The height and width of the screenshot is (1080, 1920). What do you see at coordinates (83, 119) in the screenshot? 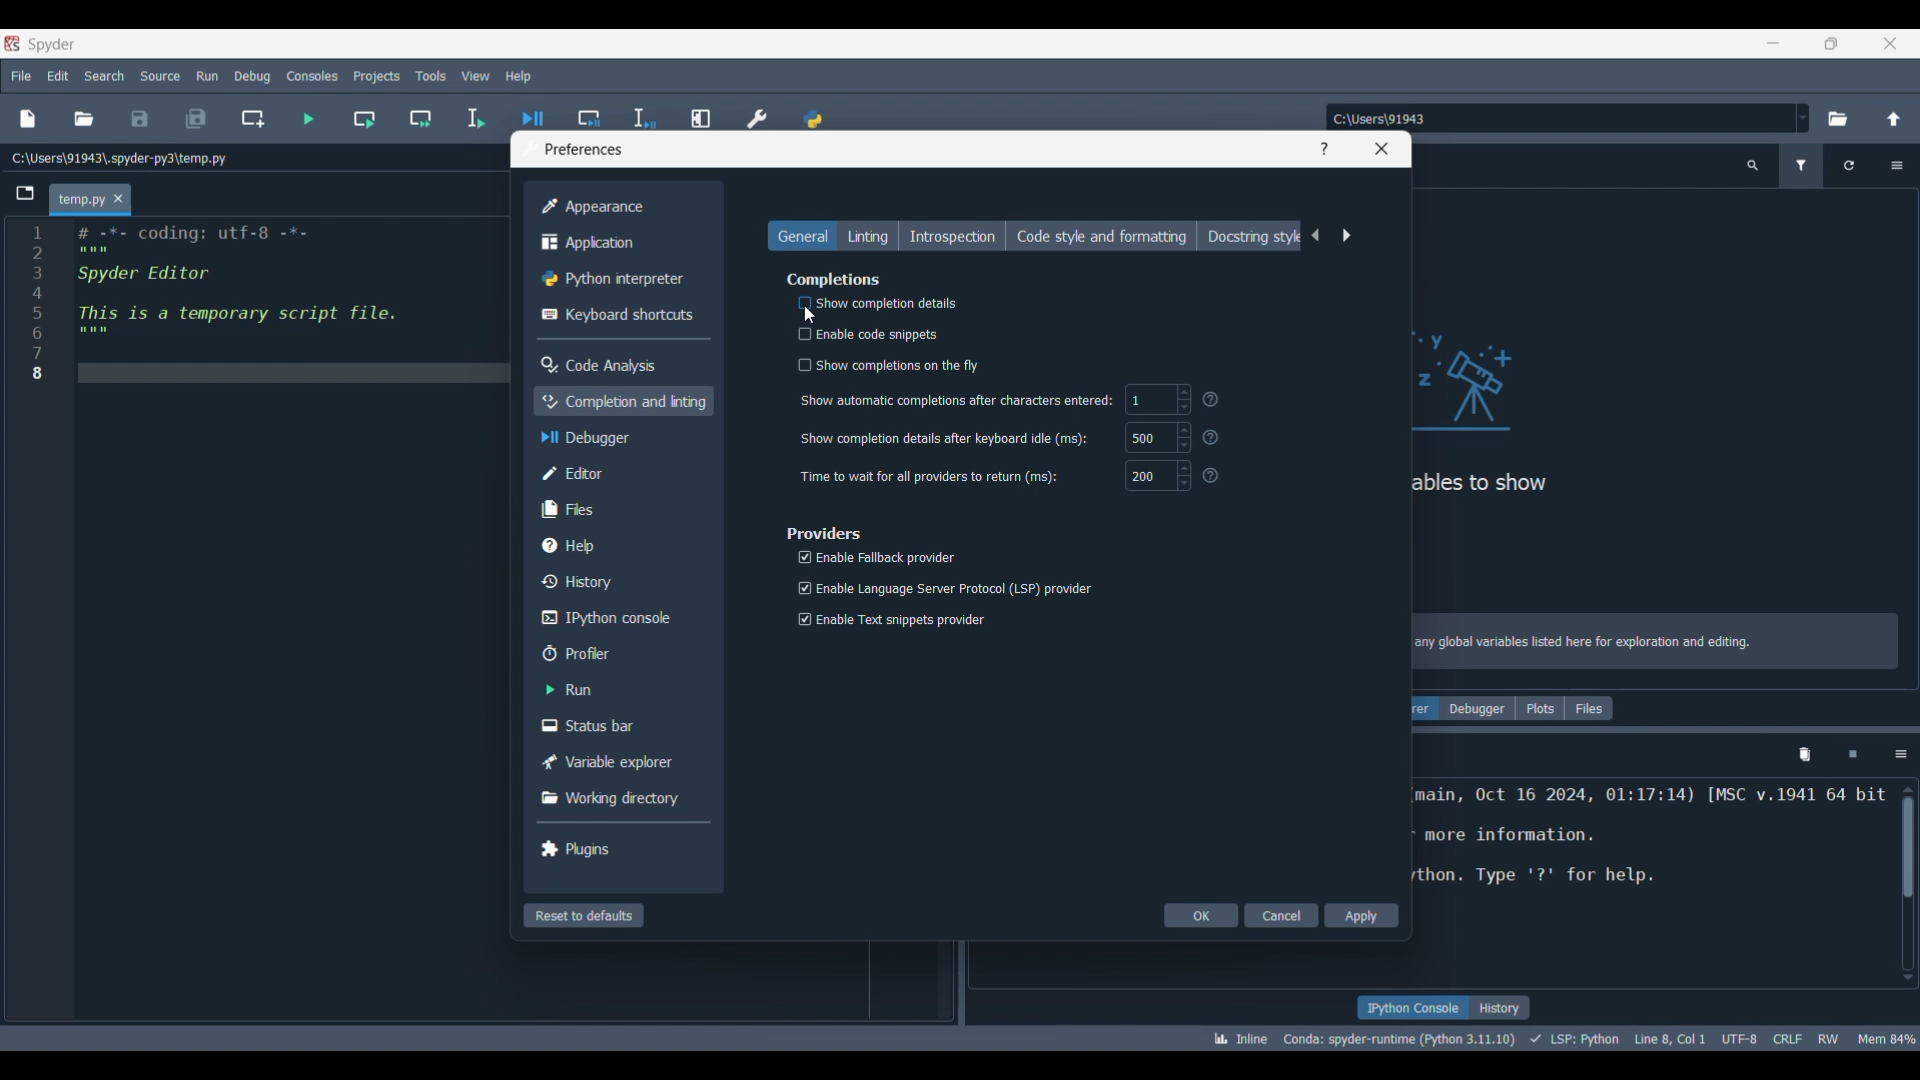
I see `Open file` at bounding box center [83, 119].